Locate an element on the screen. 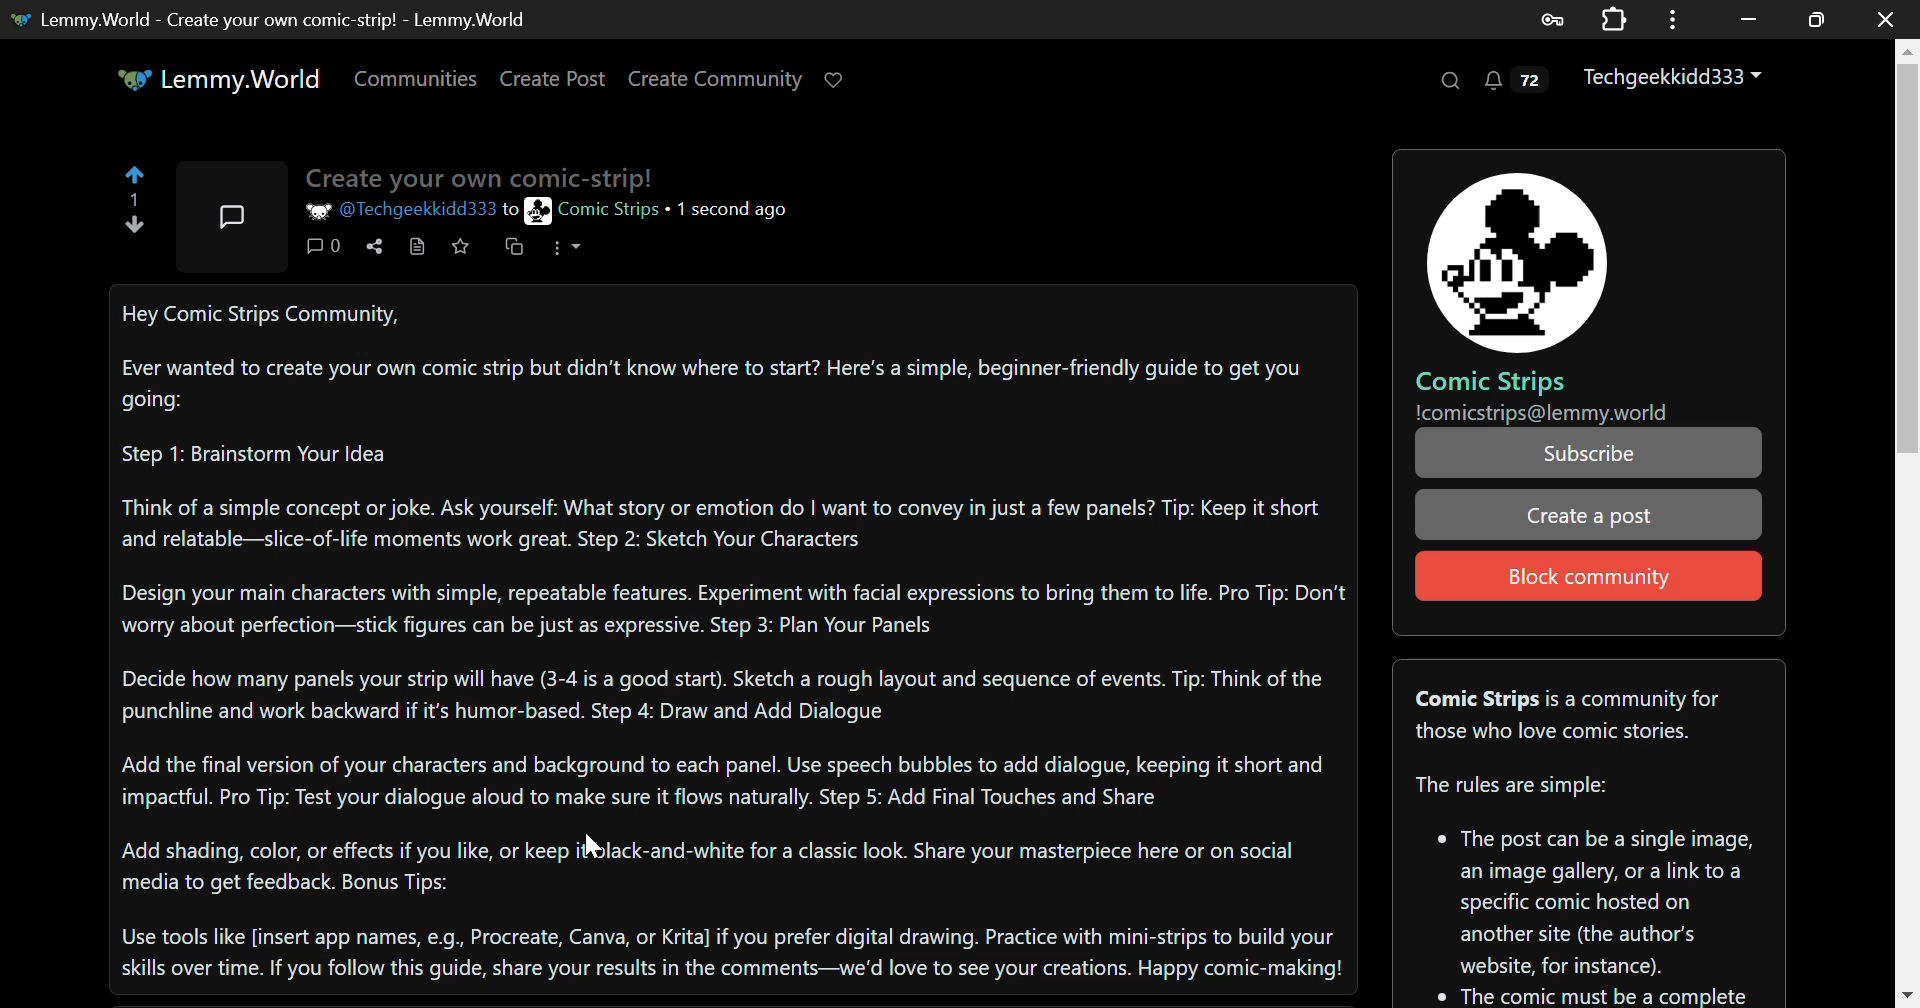 This screenshot has width=1920, height=1008. Comments Counter is located at coordinates (329, 247).